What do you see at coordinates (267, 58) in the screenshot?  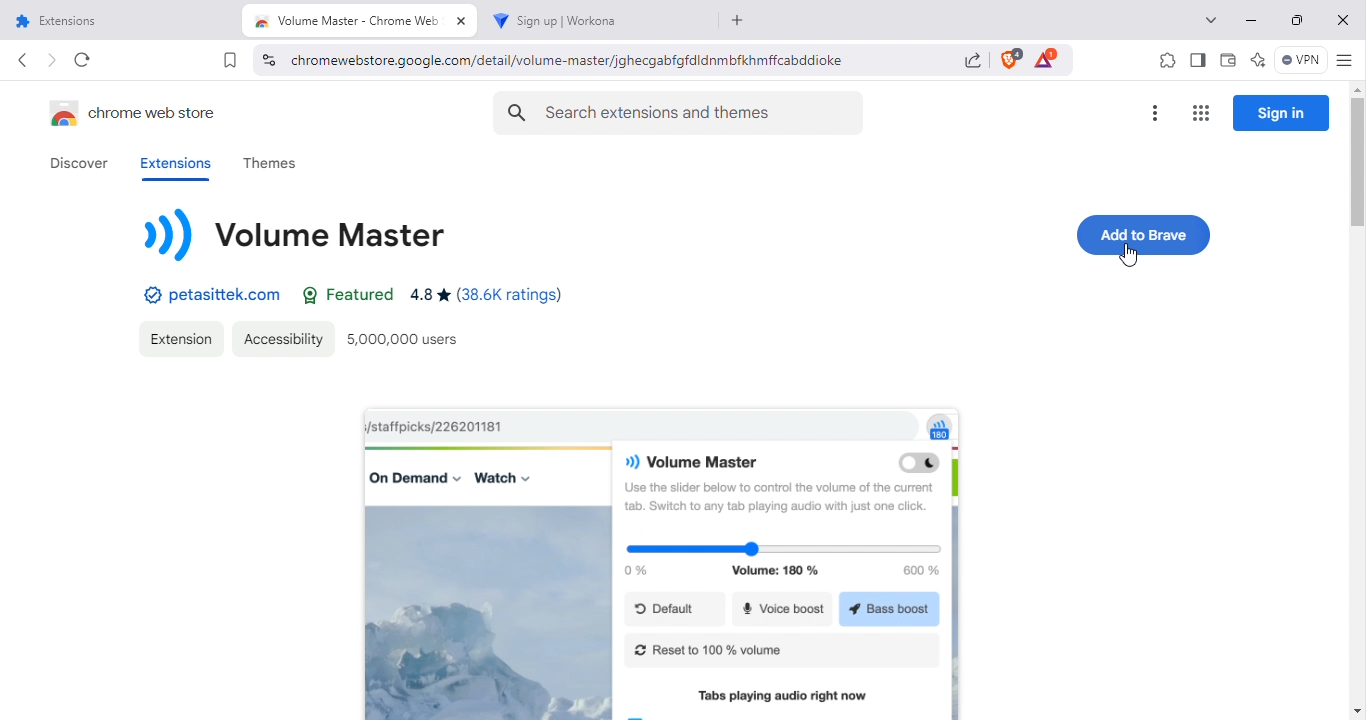 I see `View site information` at bounding box center [267, 58].